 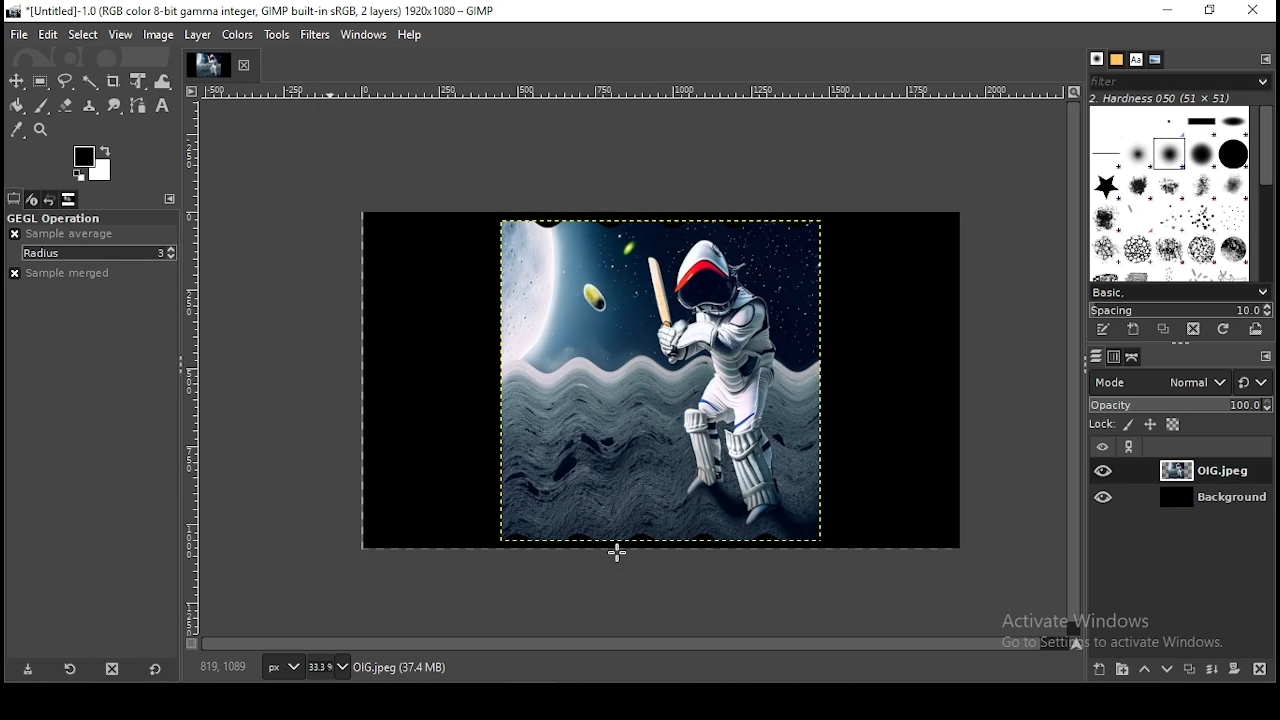 I want to click on open brush as image, so click(x=1257, y=330).